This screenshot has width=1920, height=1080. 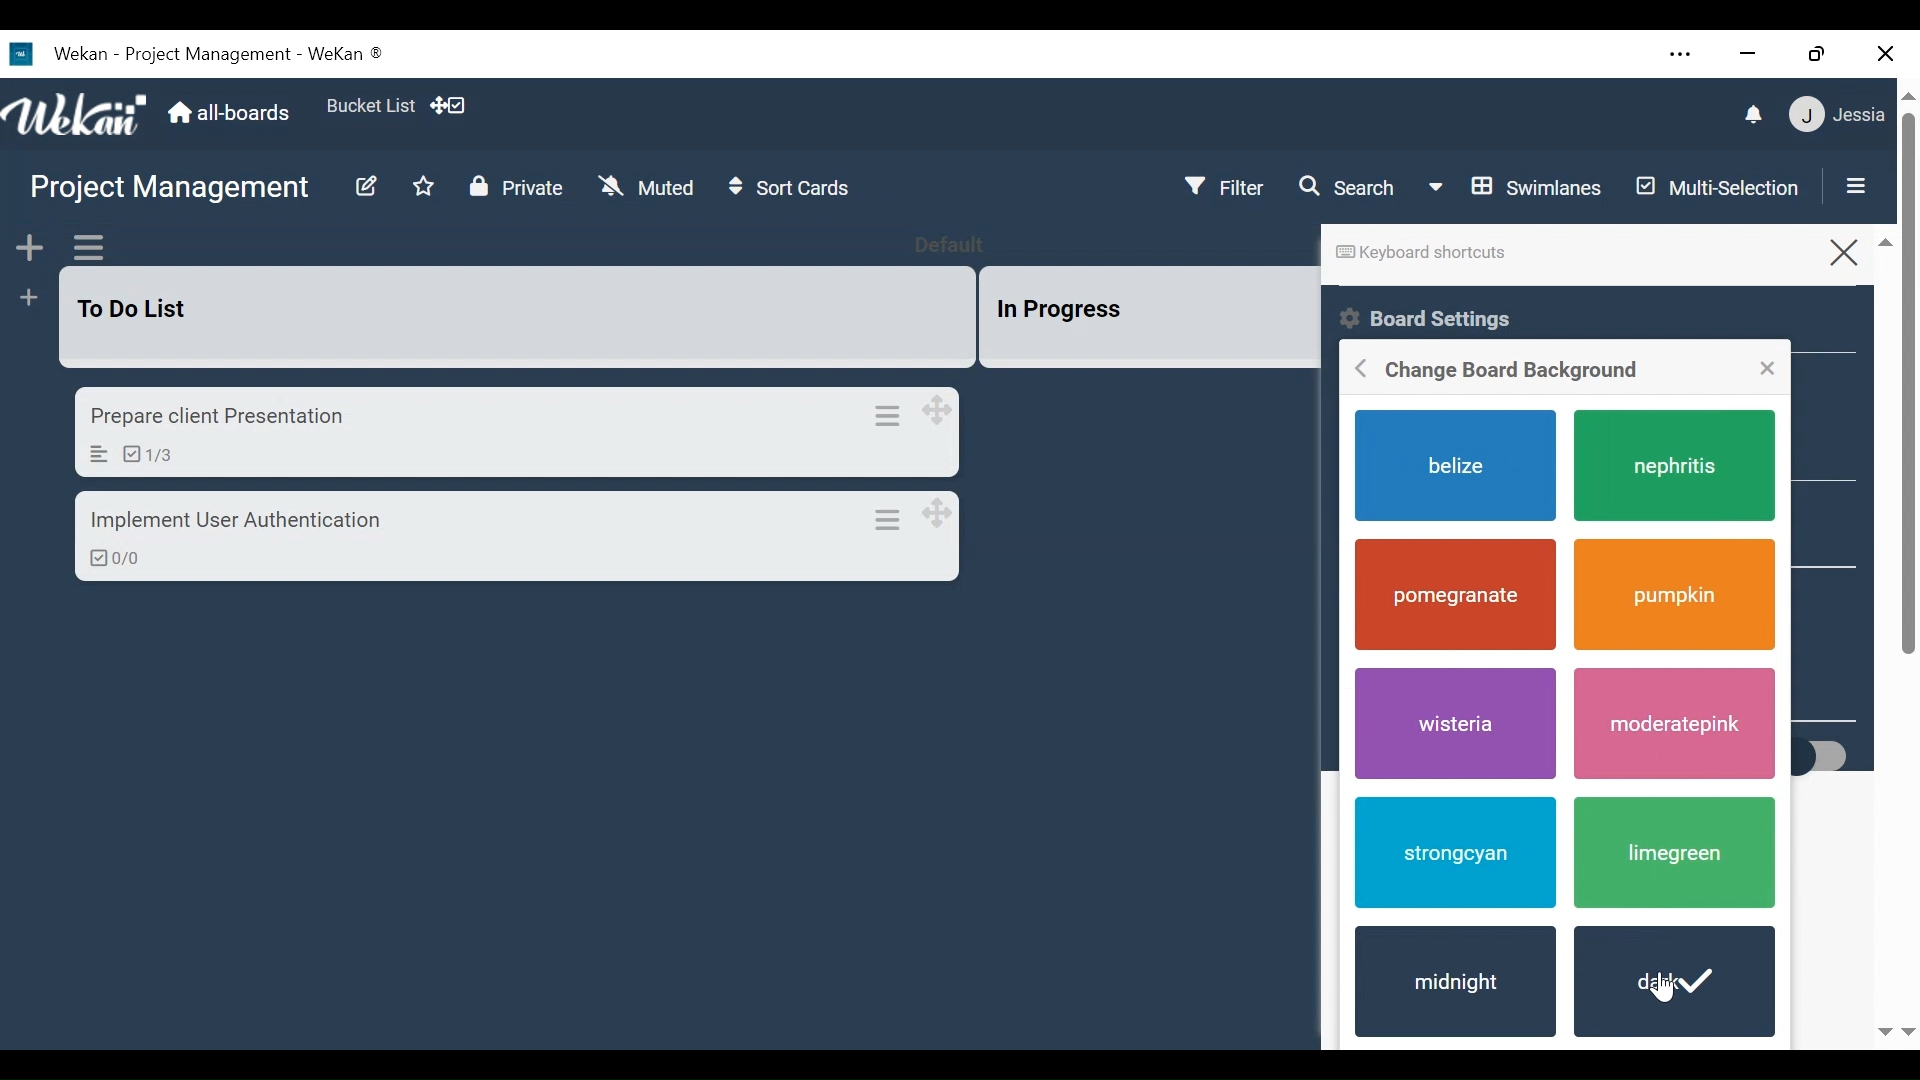 What do you see at coordinates (1769, 366) in the screenshot?
I see `close` at bounding box center [1769, 366].